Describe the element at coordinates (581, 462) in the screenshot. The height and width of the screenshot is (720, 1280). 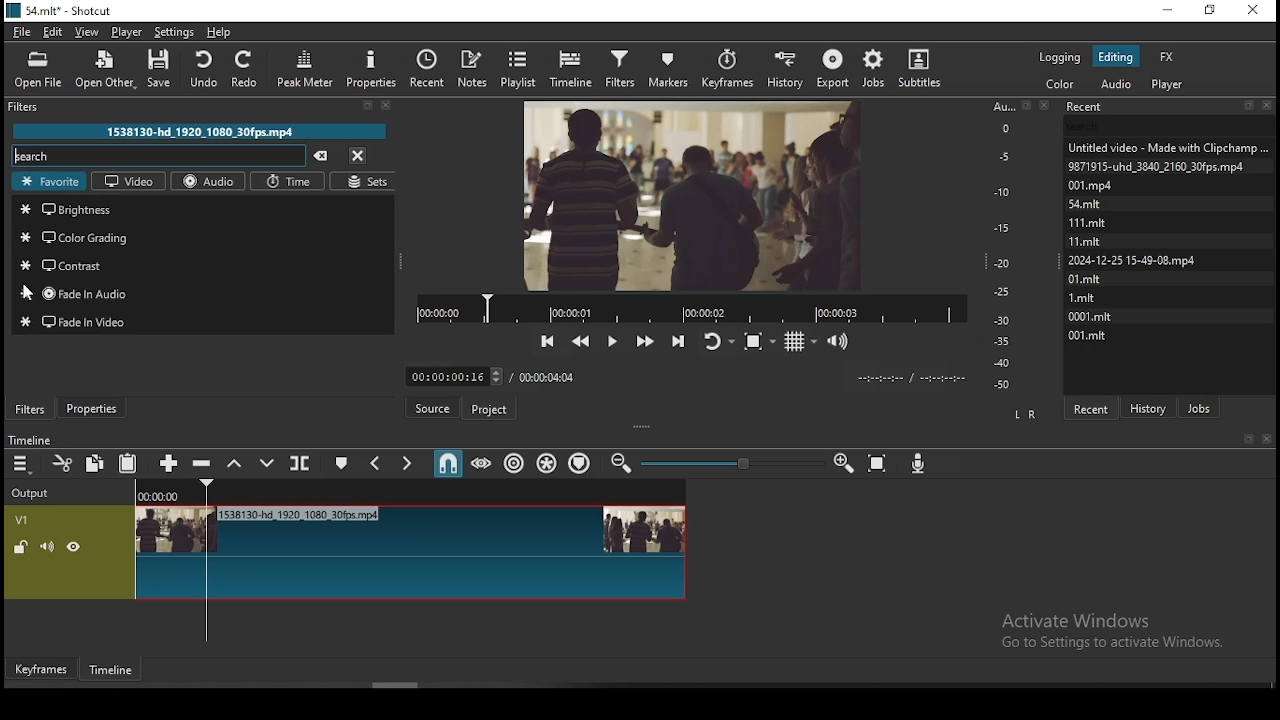
I see `ripple markers` at that location.